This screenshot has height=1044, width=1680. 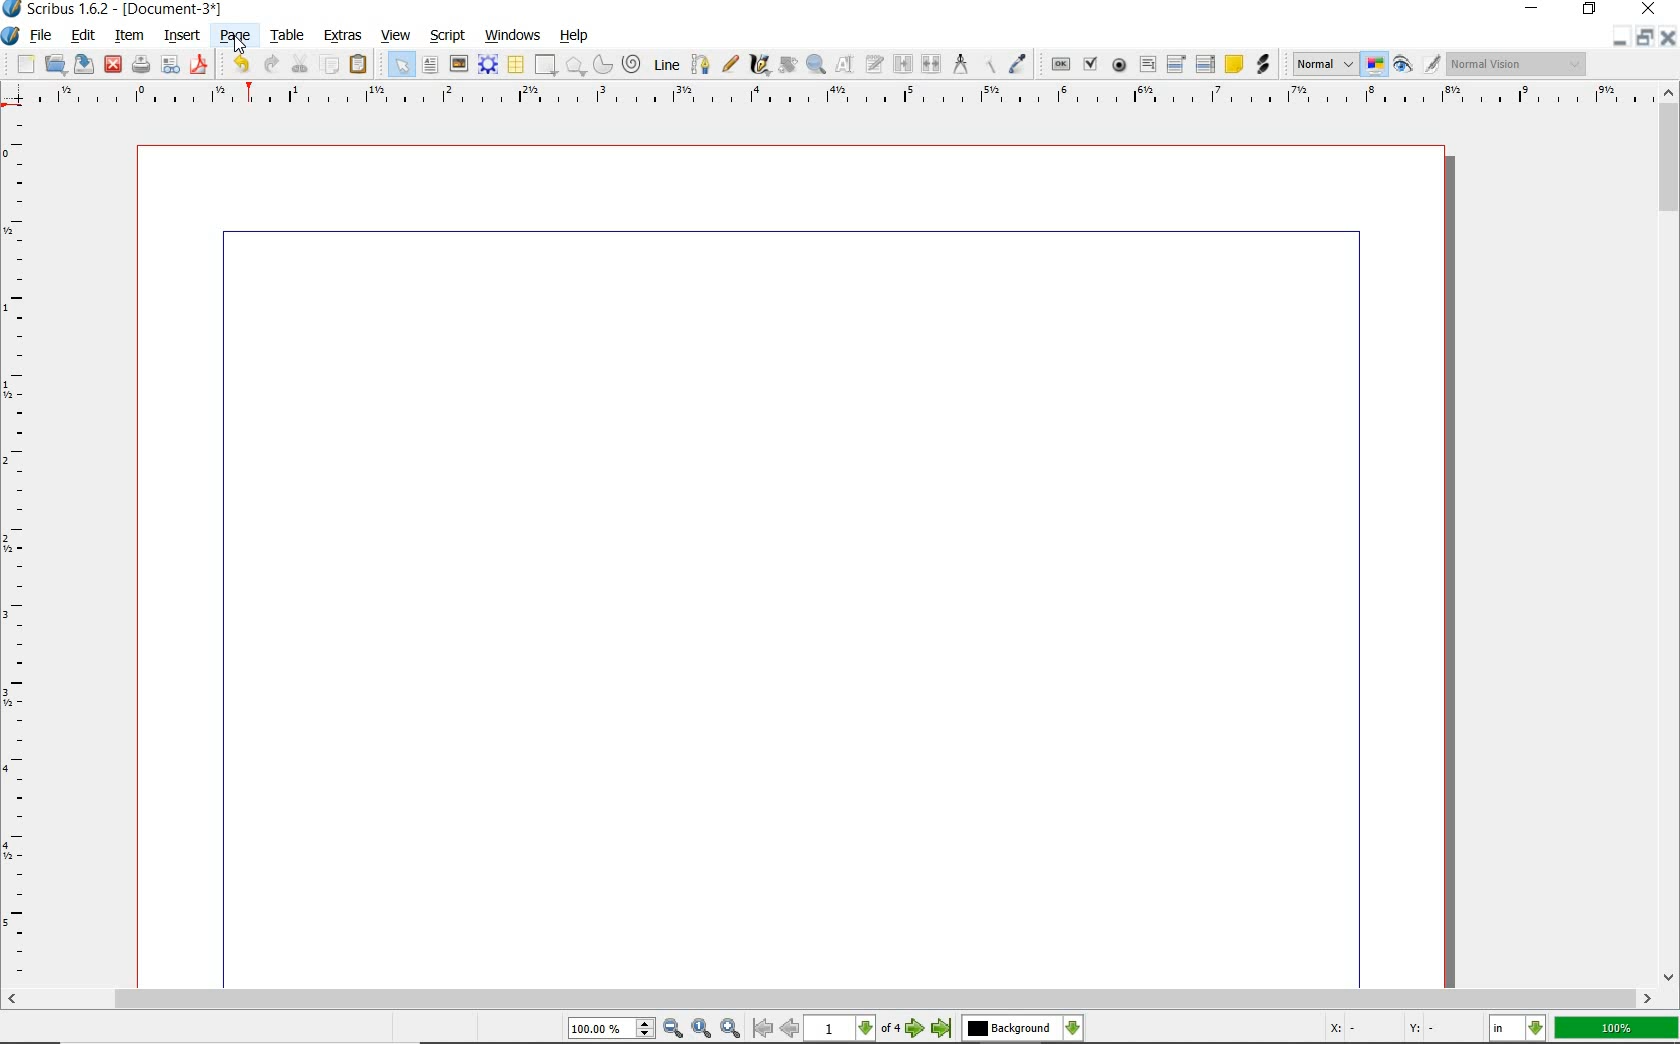 I want to click on Cursor , so click(x=239, y=43).